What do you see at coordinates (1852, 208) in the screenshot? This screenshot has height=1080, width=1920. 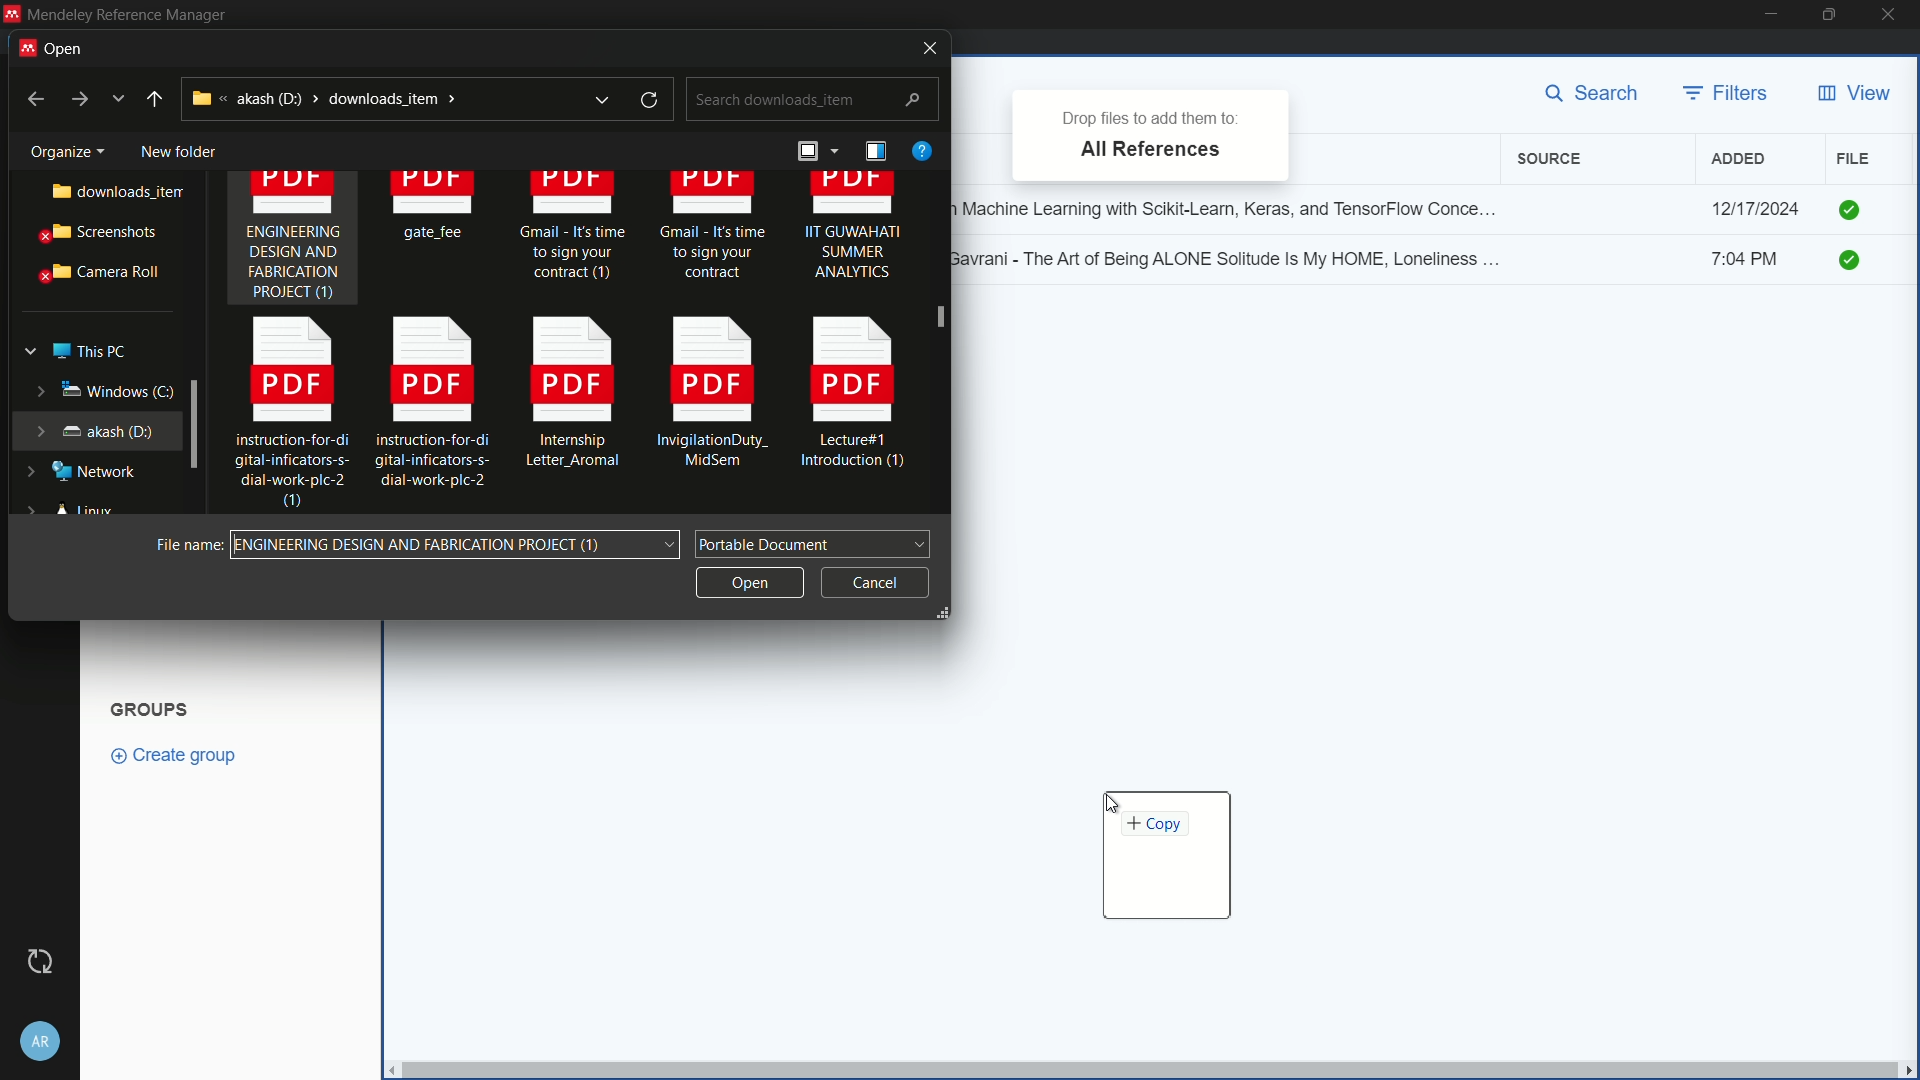 I see `check` at bounding box center [1852, 208].